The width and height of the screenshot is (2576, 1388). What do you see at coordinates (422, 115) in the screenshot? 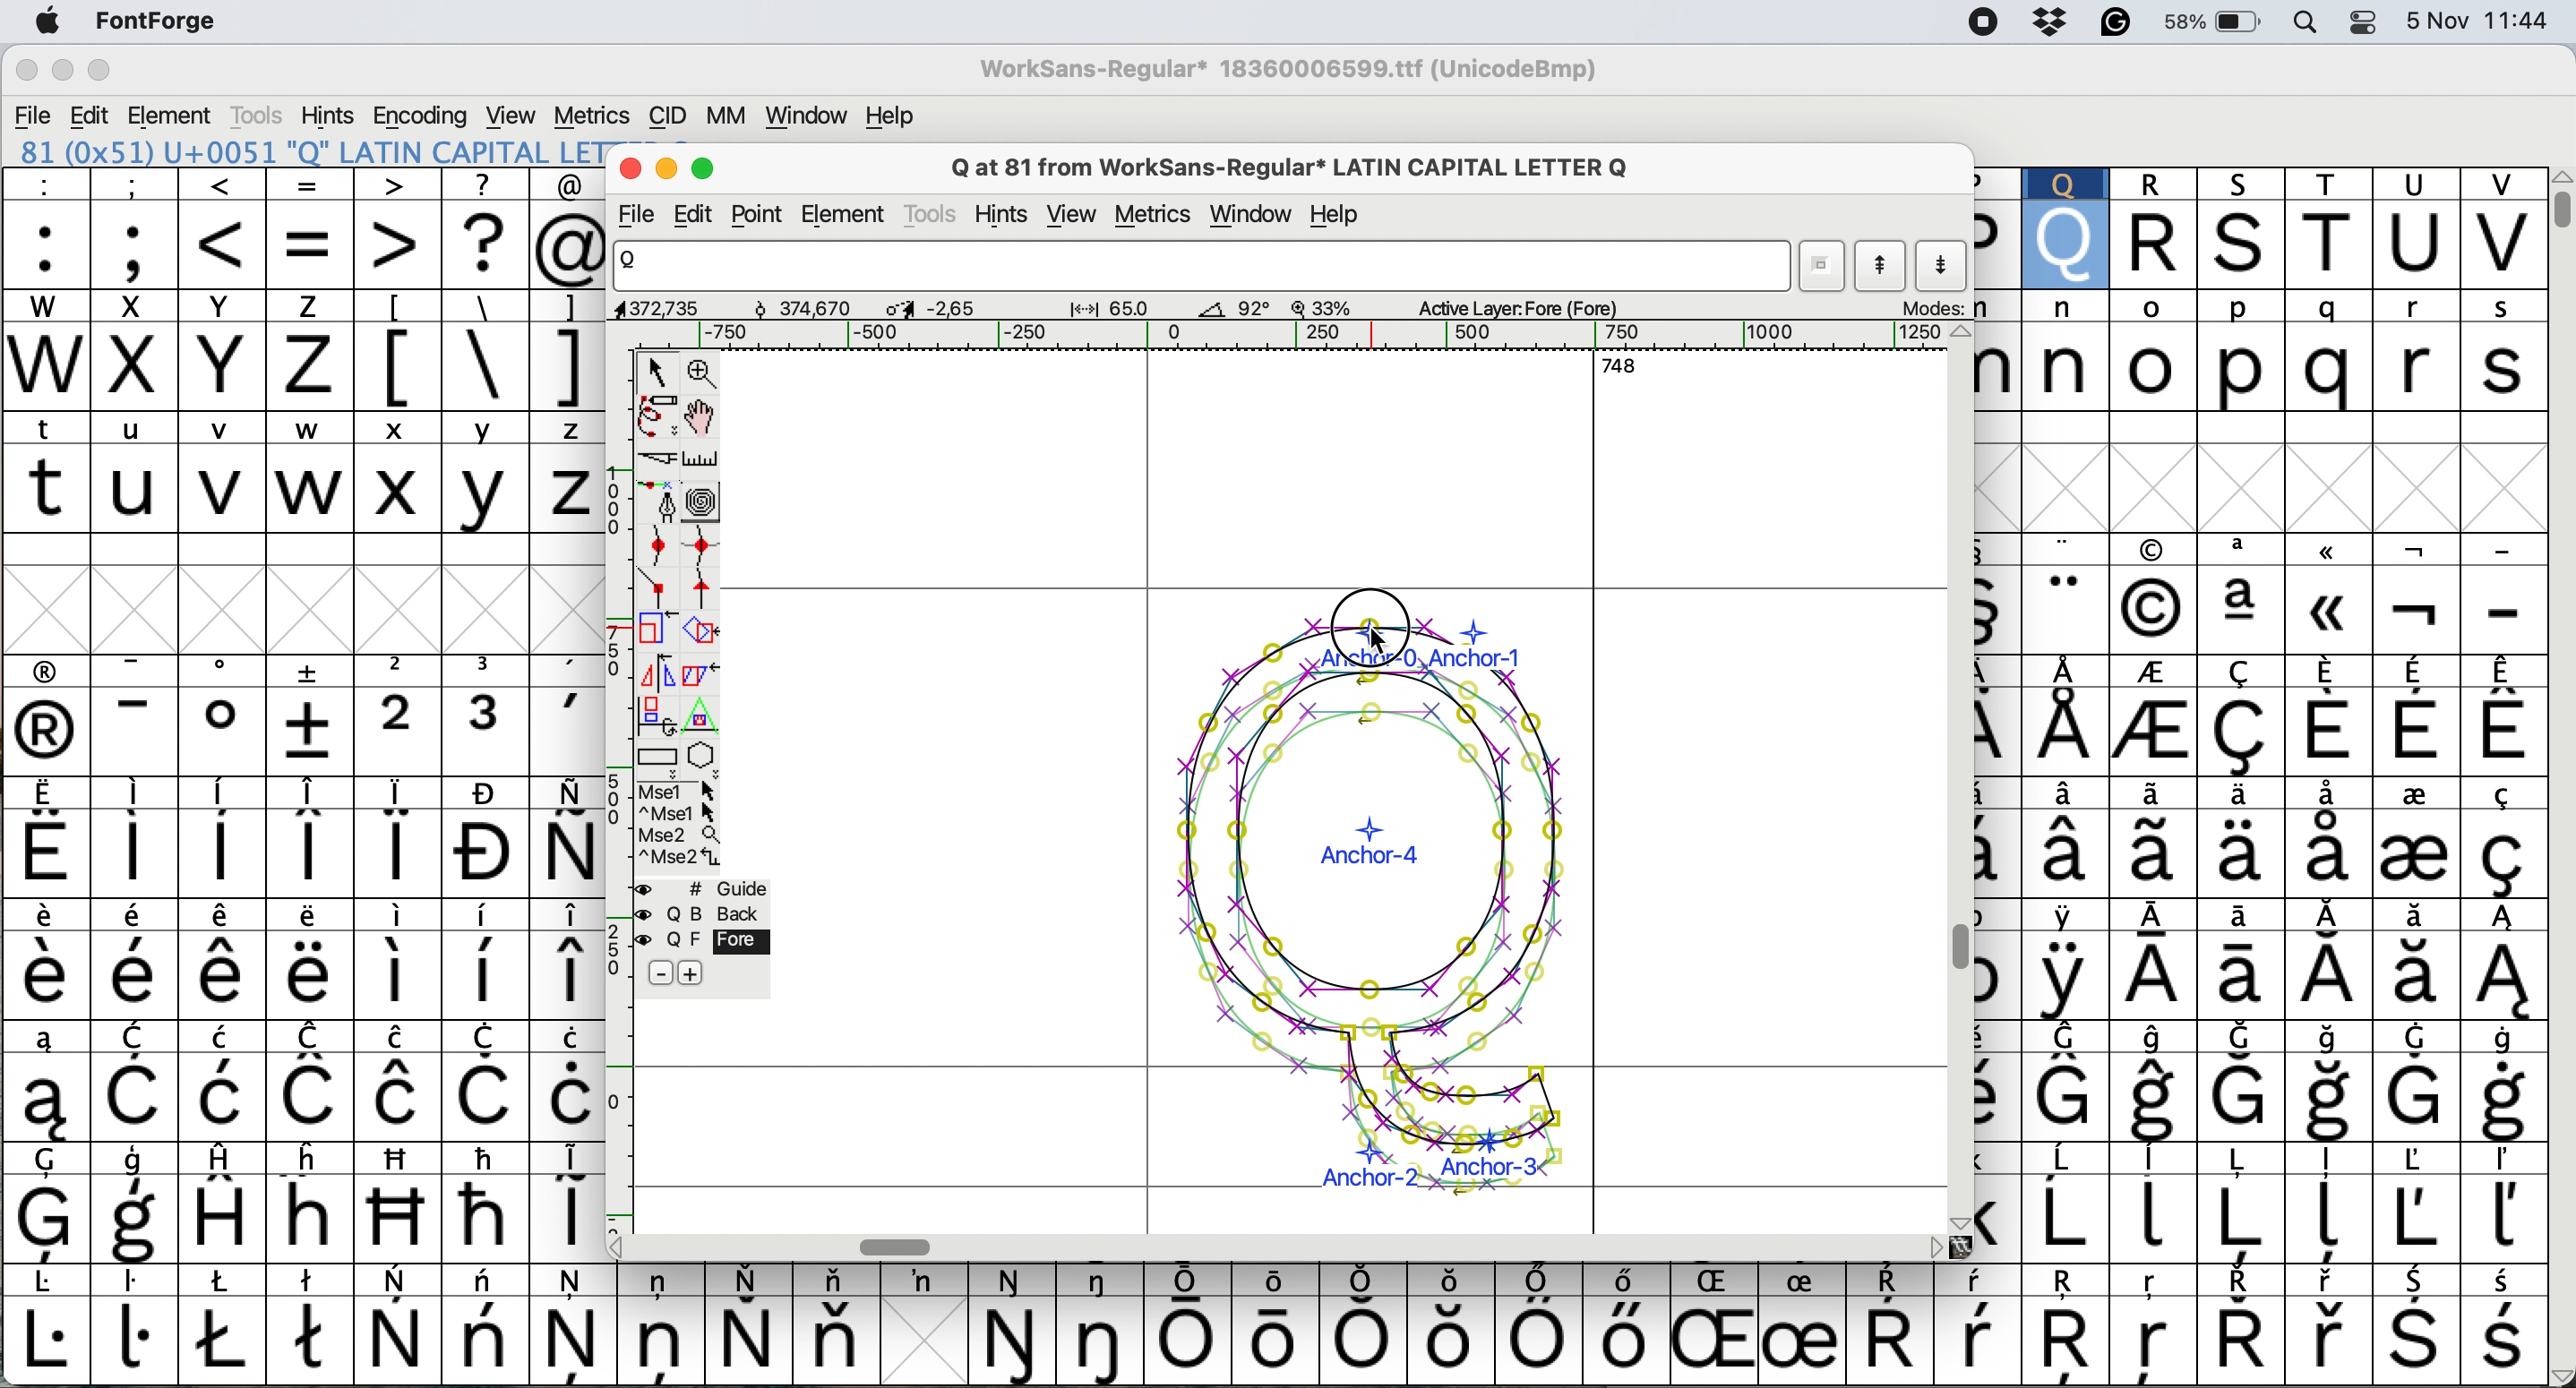
I see `encoding` at bounding box center [422, 115].